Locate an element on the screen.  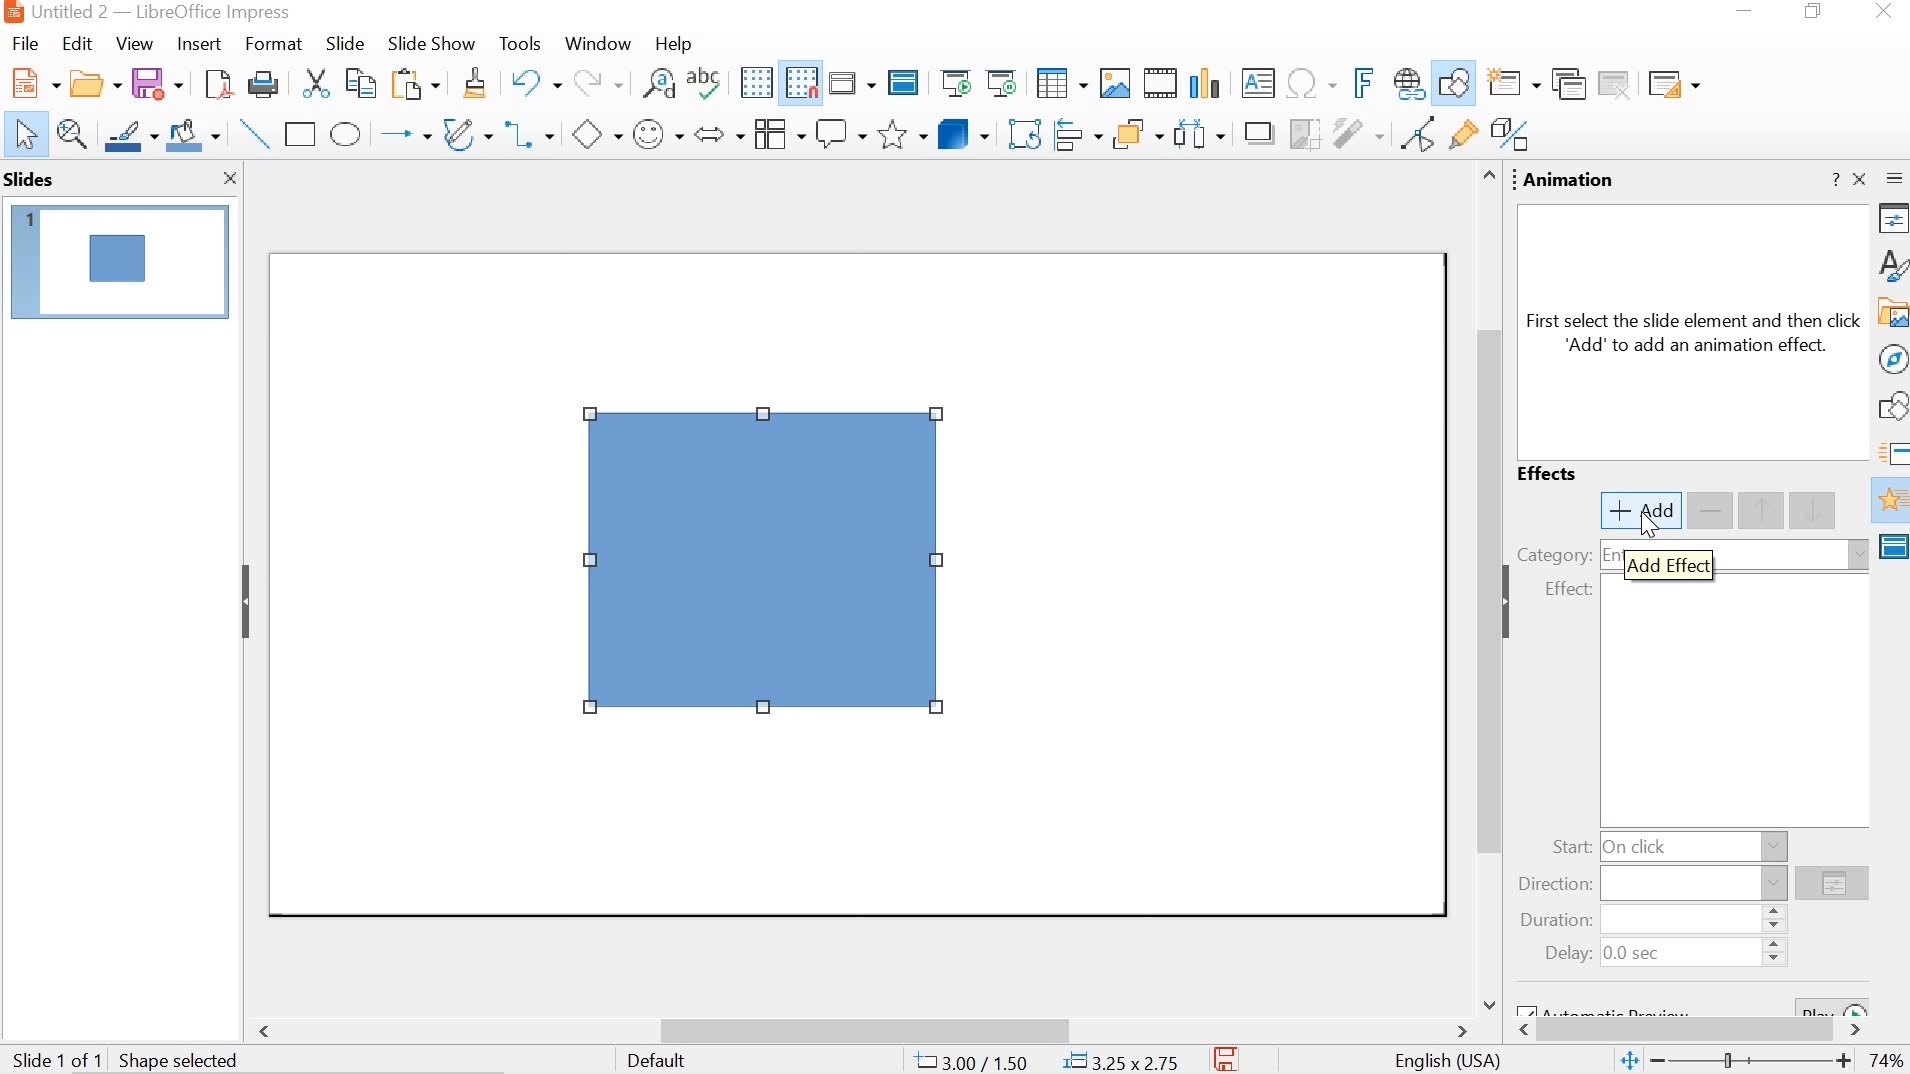
insert hyprlink is located at coordinates (1410, 80).